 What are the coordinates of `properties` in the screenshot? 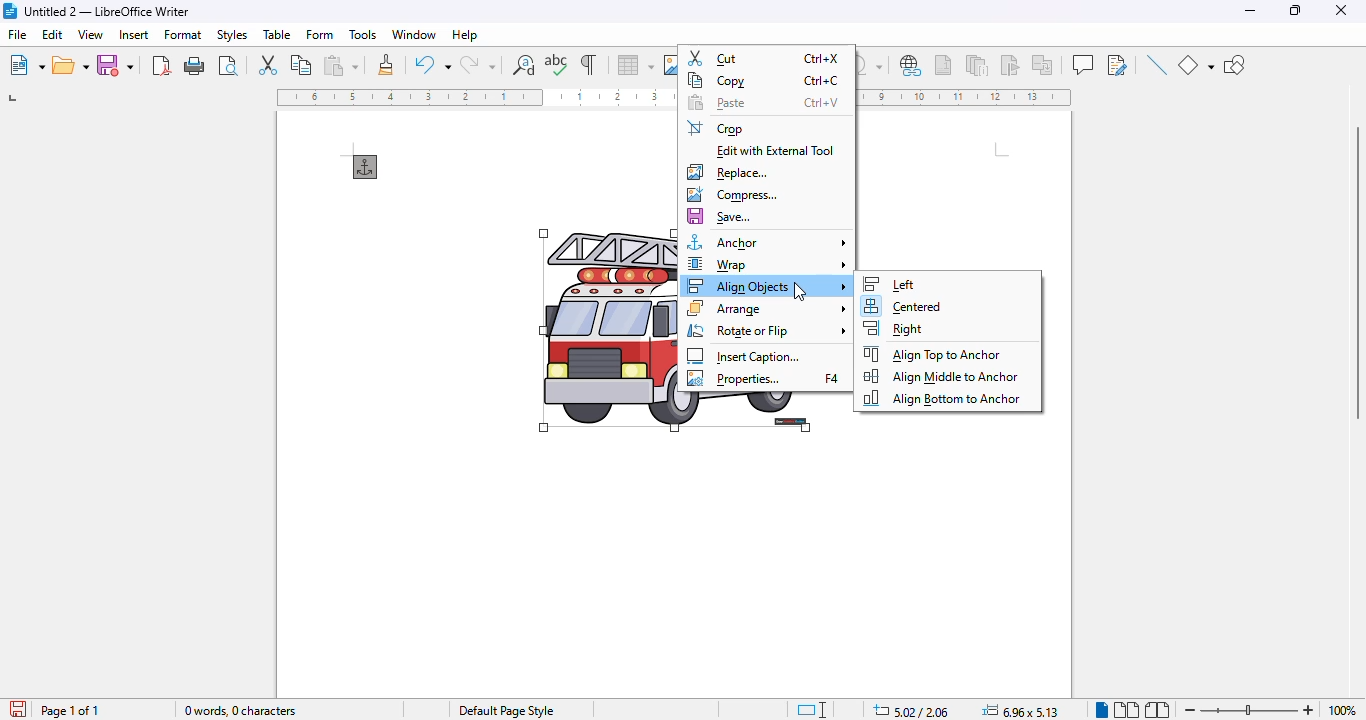 It's located at (764, 379).